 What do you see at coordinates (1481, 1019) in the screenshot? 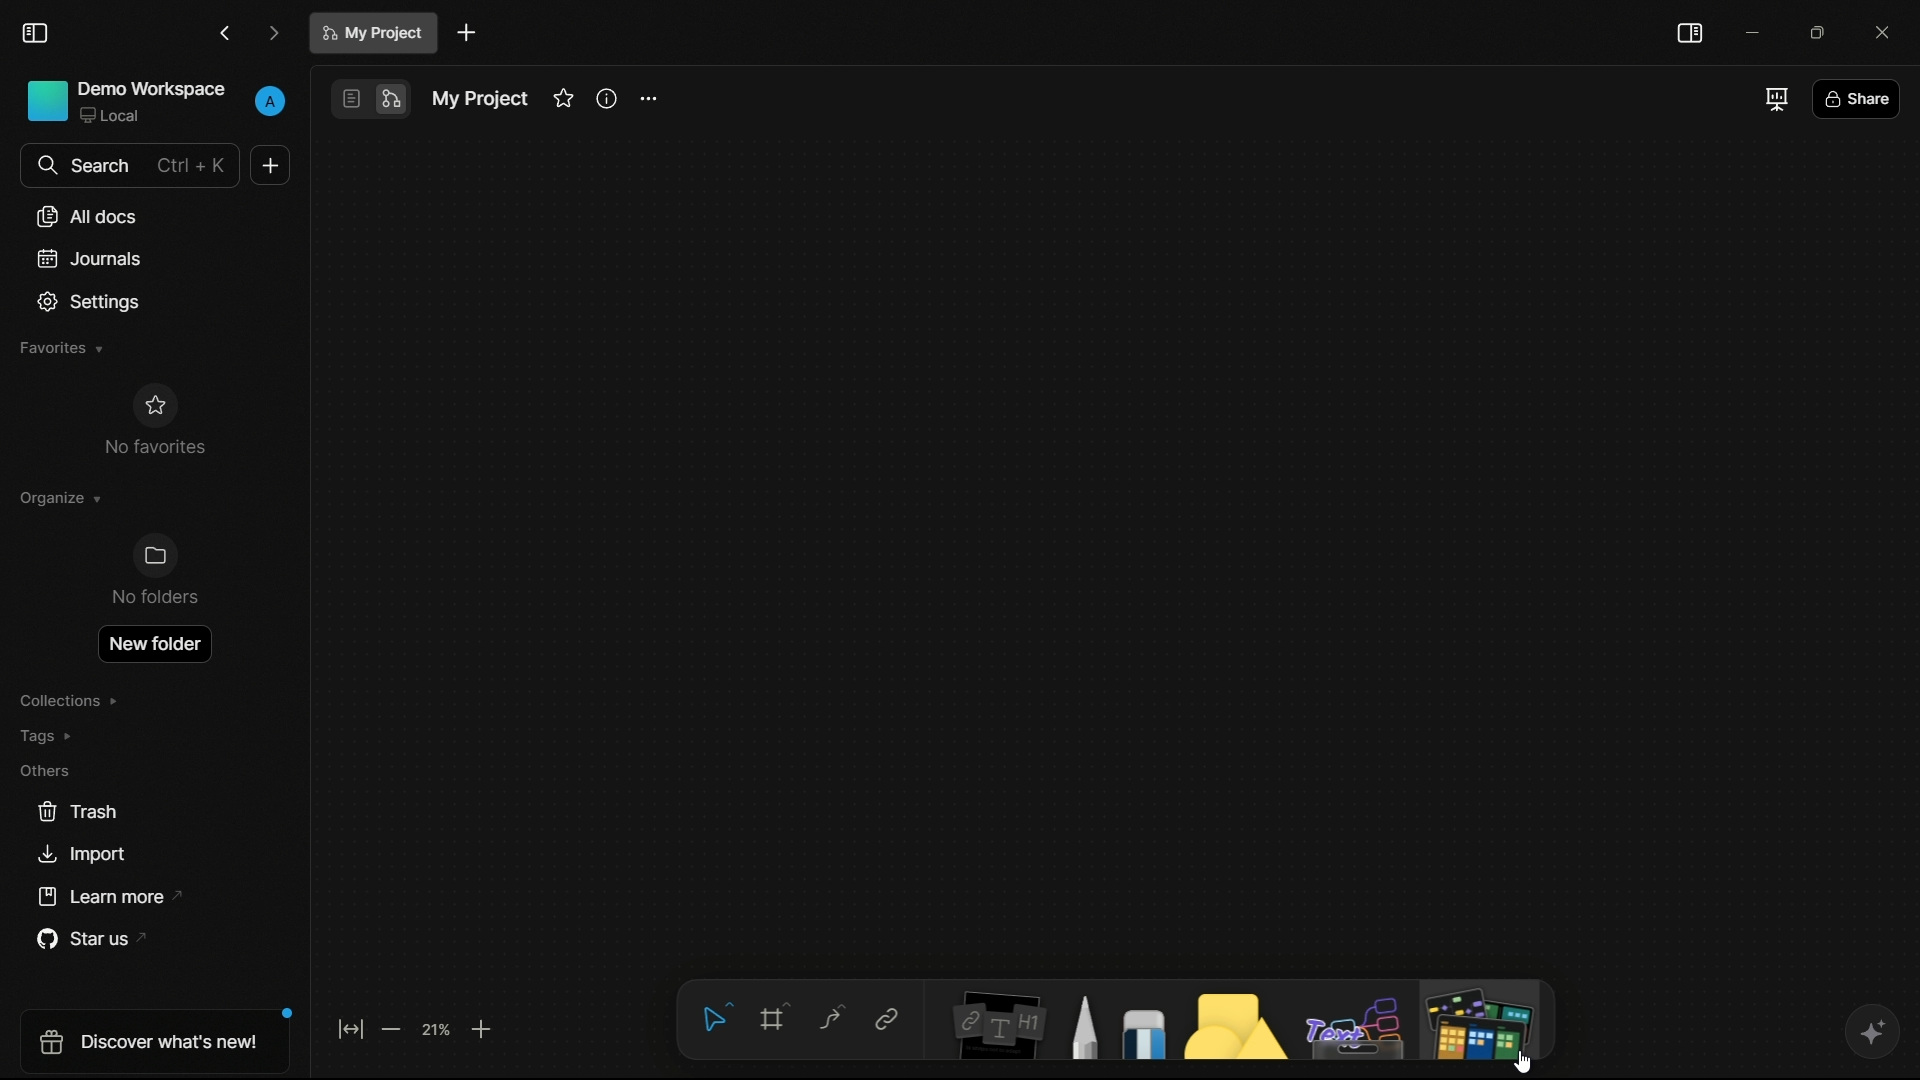
I see `more tools` at bounding box center [1481, 1019].